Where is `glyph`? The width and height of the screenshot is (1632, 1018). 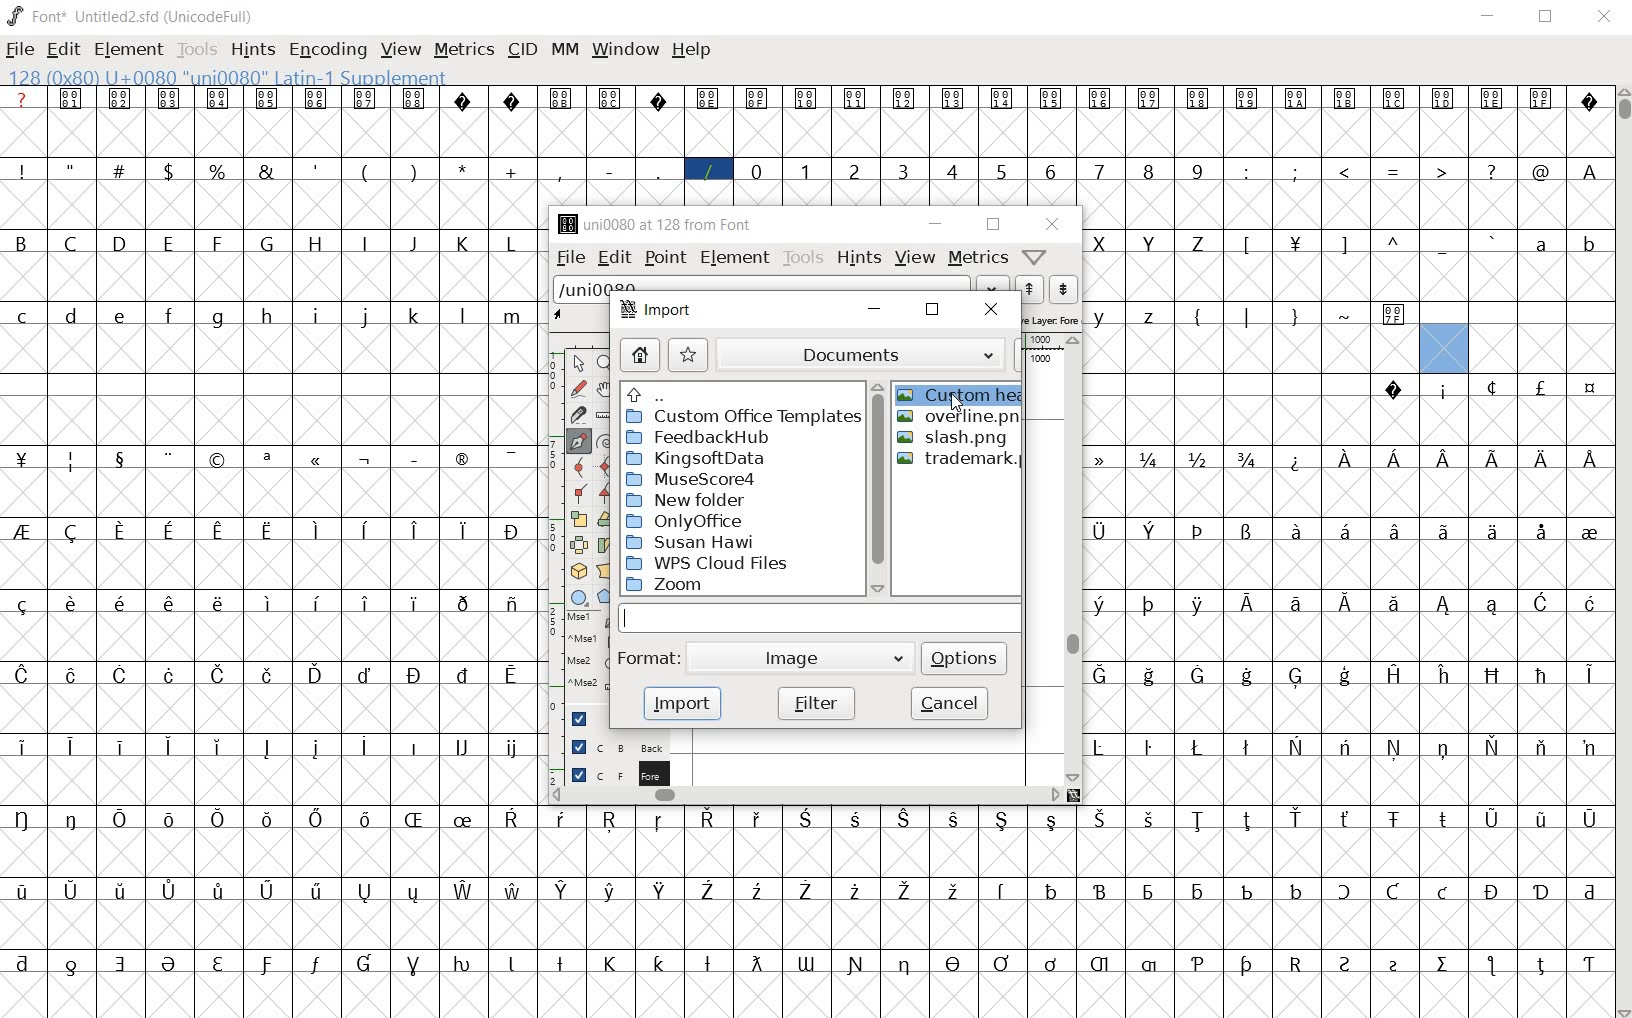
glyph is located at coordinates (1490, 965).